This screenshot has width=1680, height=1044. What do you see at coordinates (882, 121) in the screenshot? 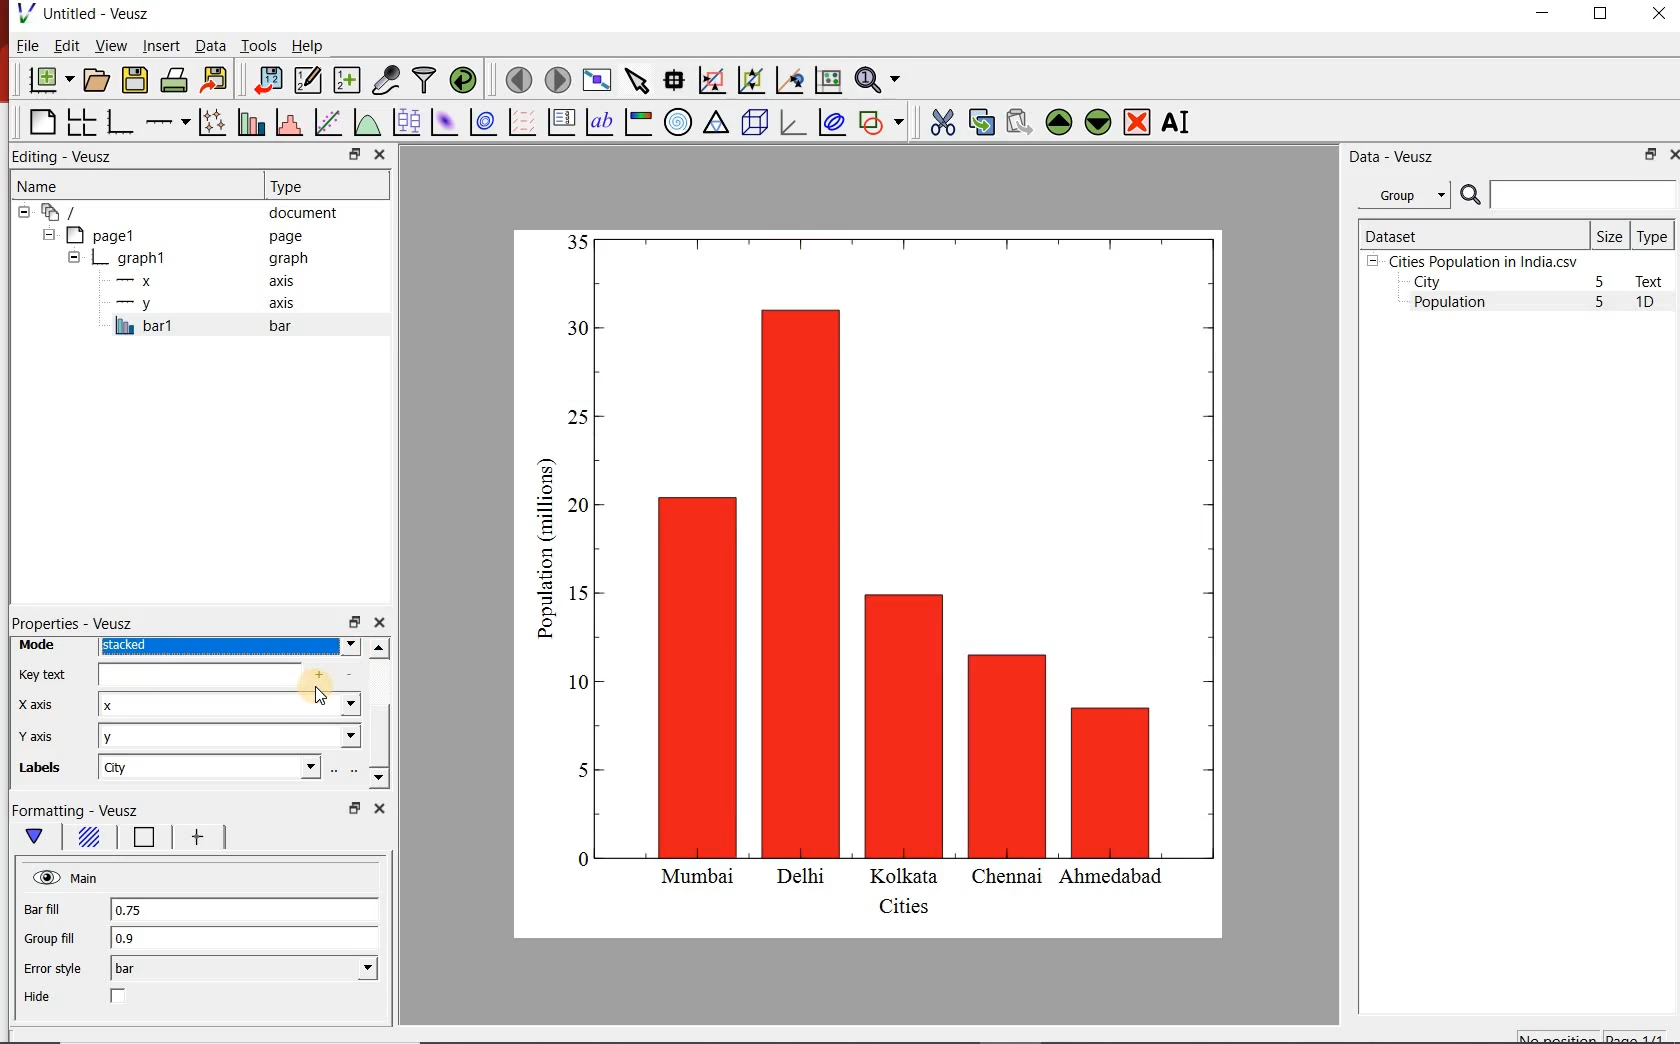
I see `add a shape to the plot` at bounding box center [882, 121].